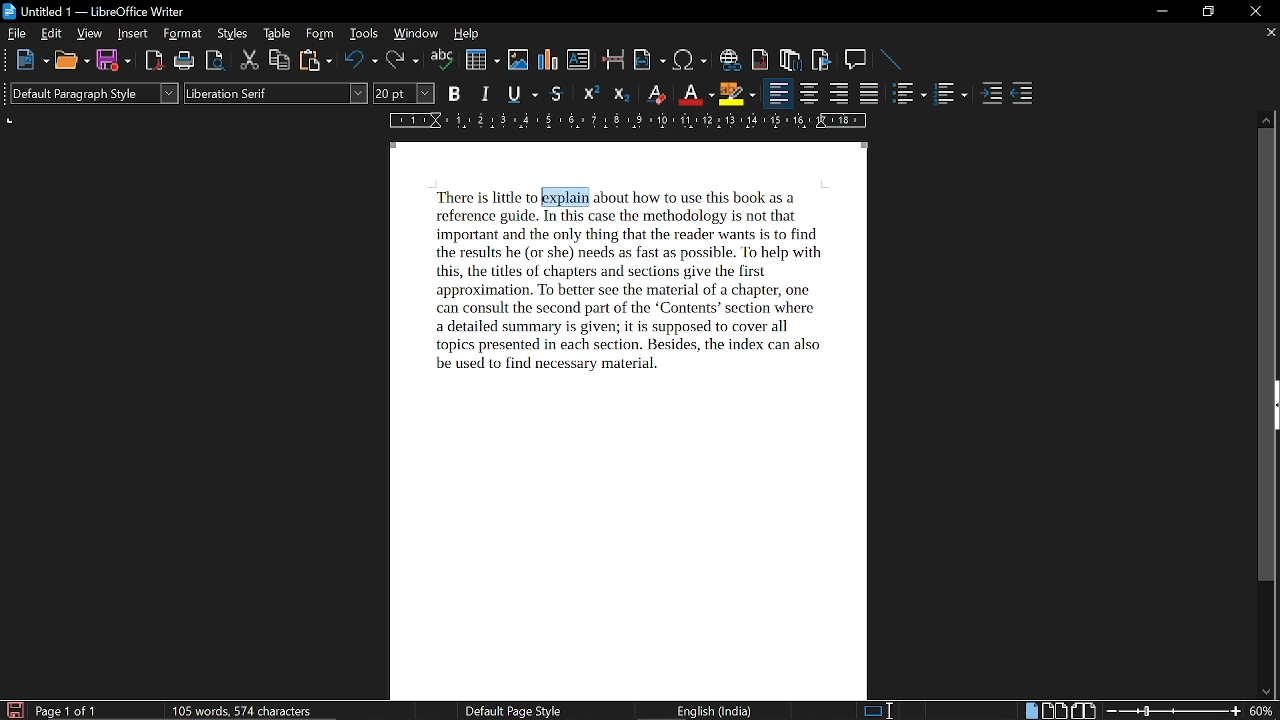 The image size is (1280, 720). Describe the element at coordinates (442, 61) in the screenshot. I see `spell check` at that location.